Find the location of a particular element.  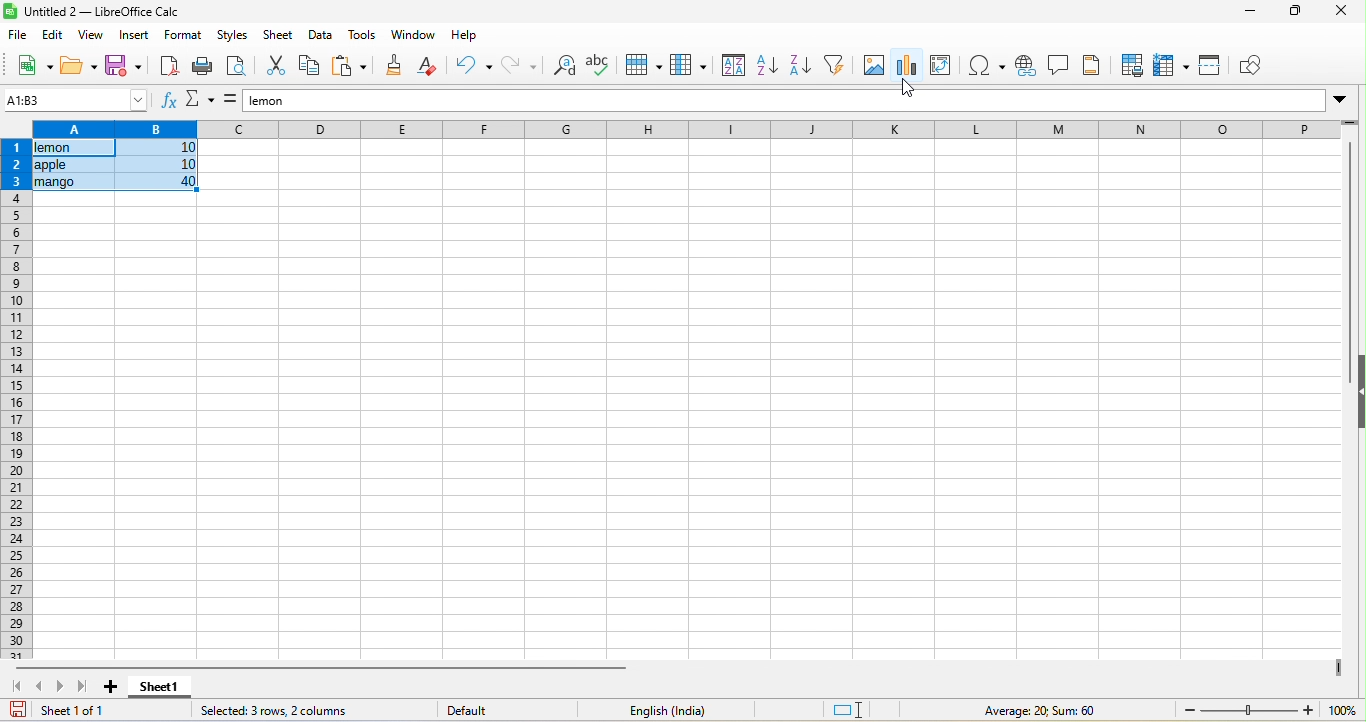

lemon is located at coordinates (779, 101).